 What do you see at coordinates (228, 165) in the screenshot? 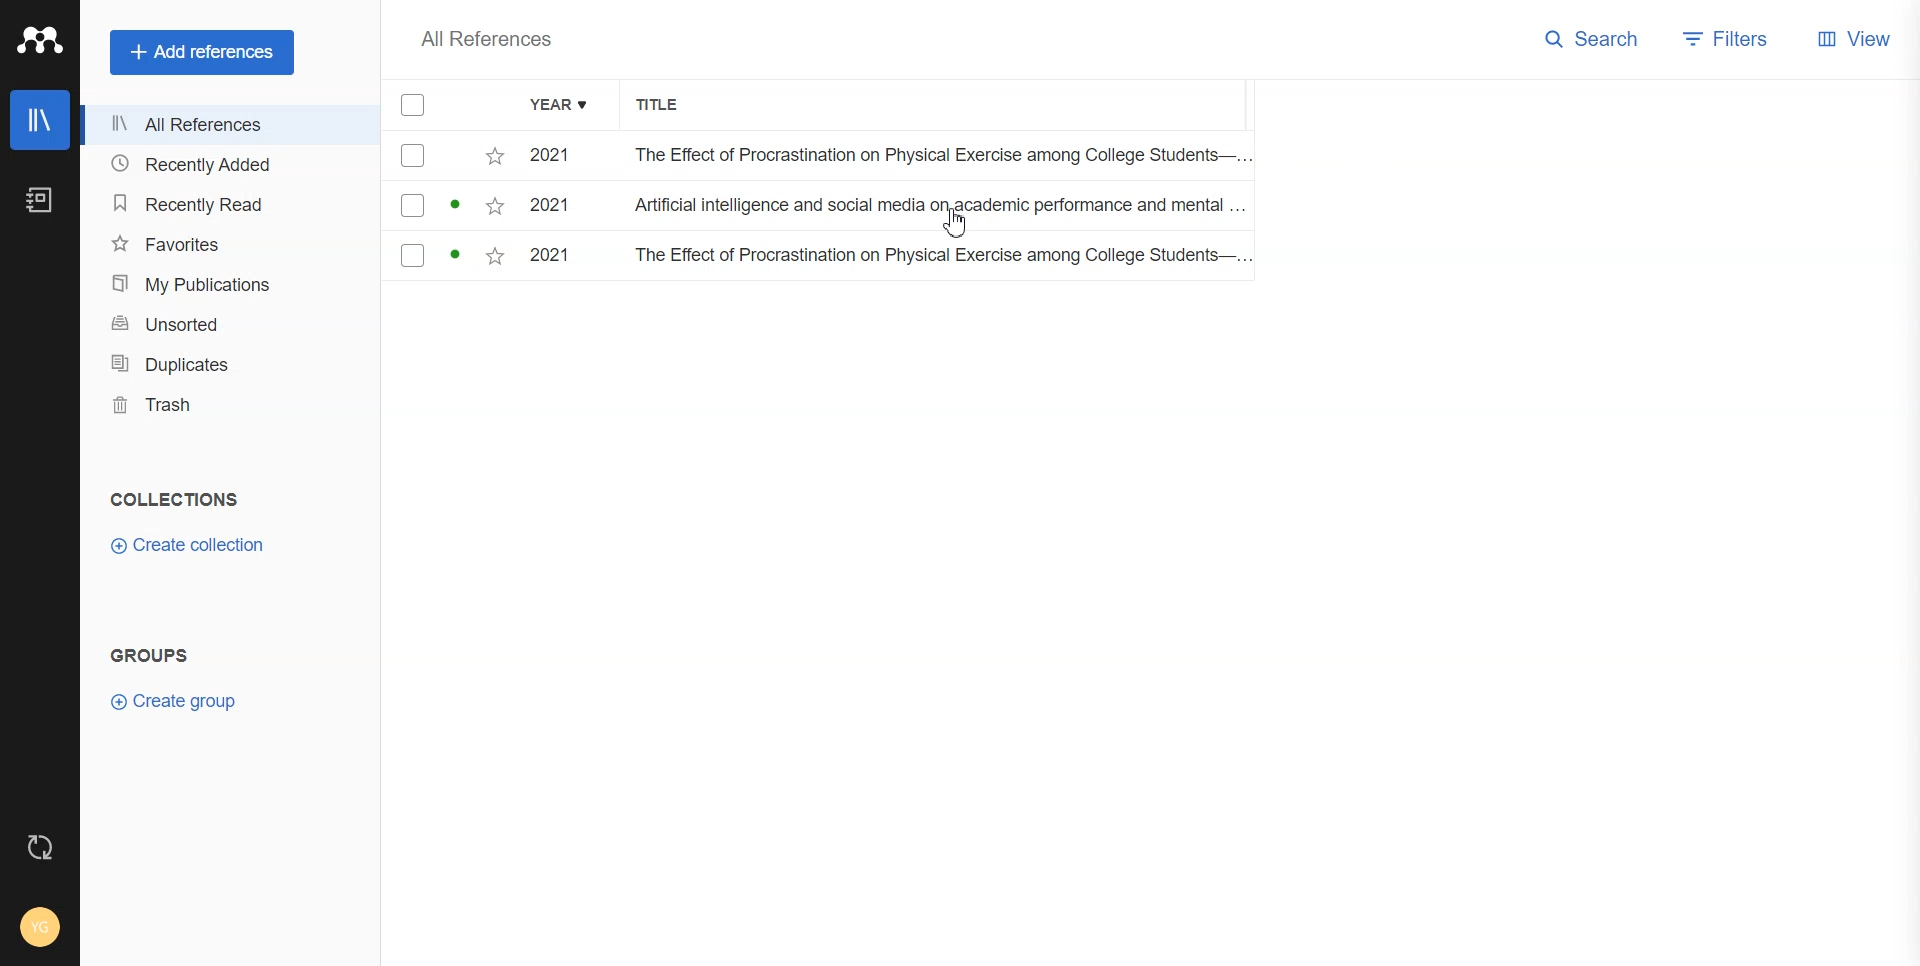
I see `Recently added` at bounding box center [228, 165].